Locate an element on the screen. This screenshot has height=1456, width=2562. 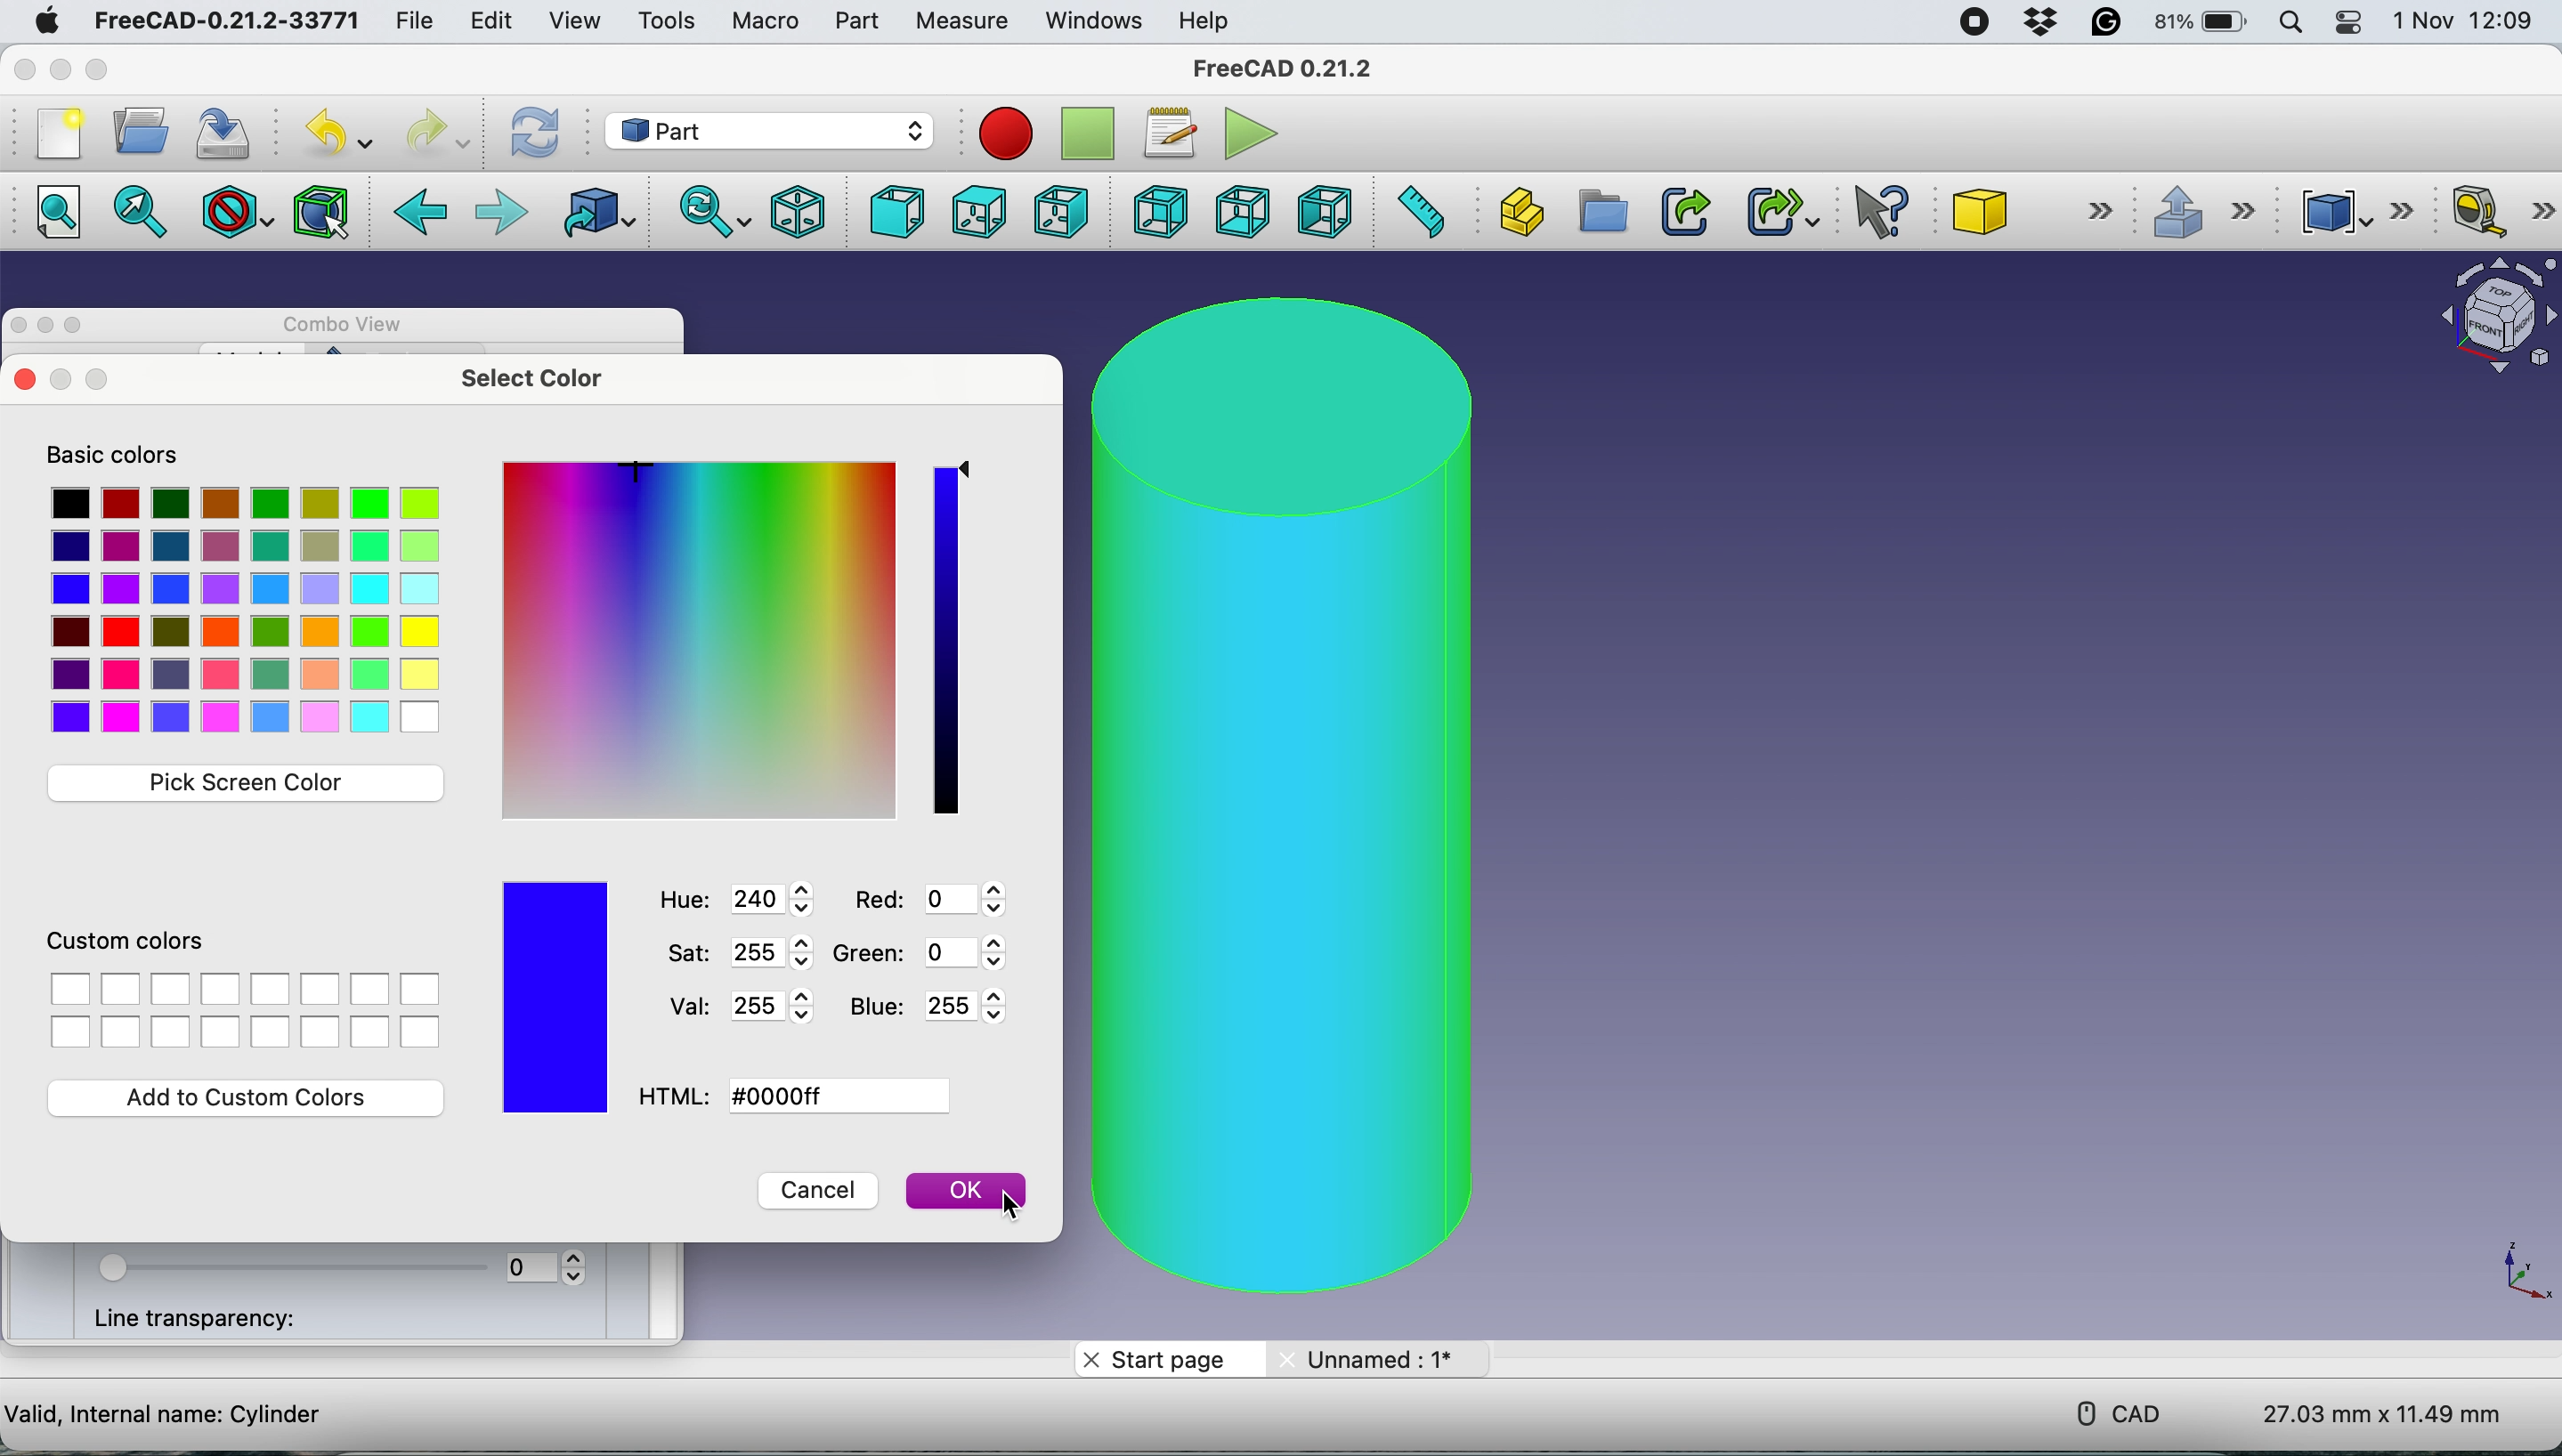
file is located at coordinates (420, 22).